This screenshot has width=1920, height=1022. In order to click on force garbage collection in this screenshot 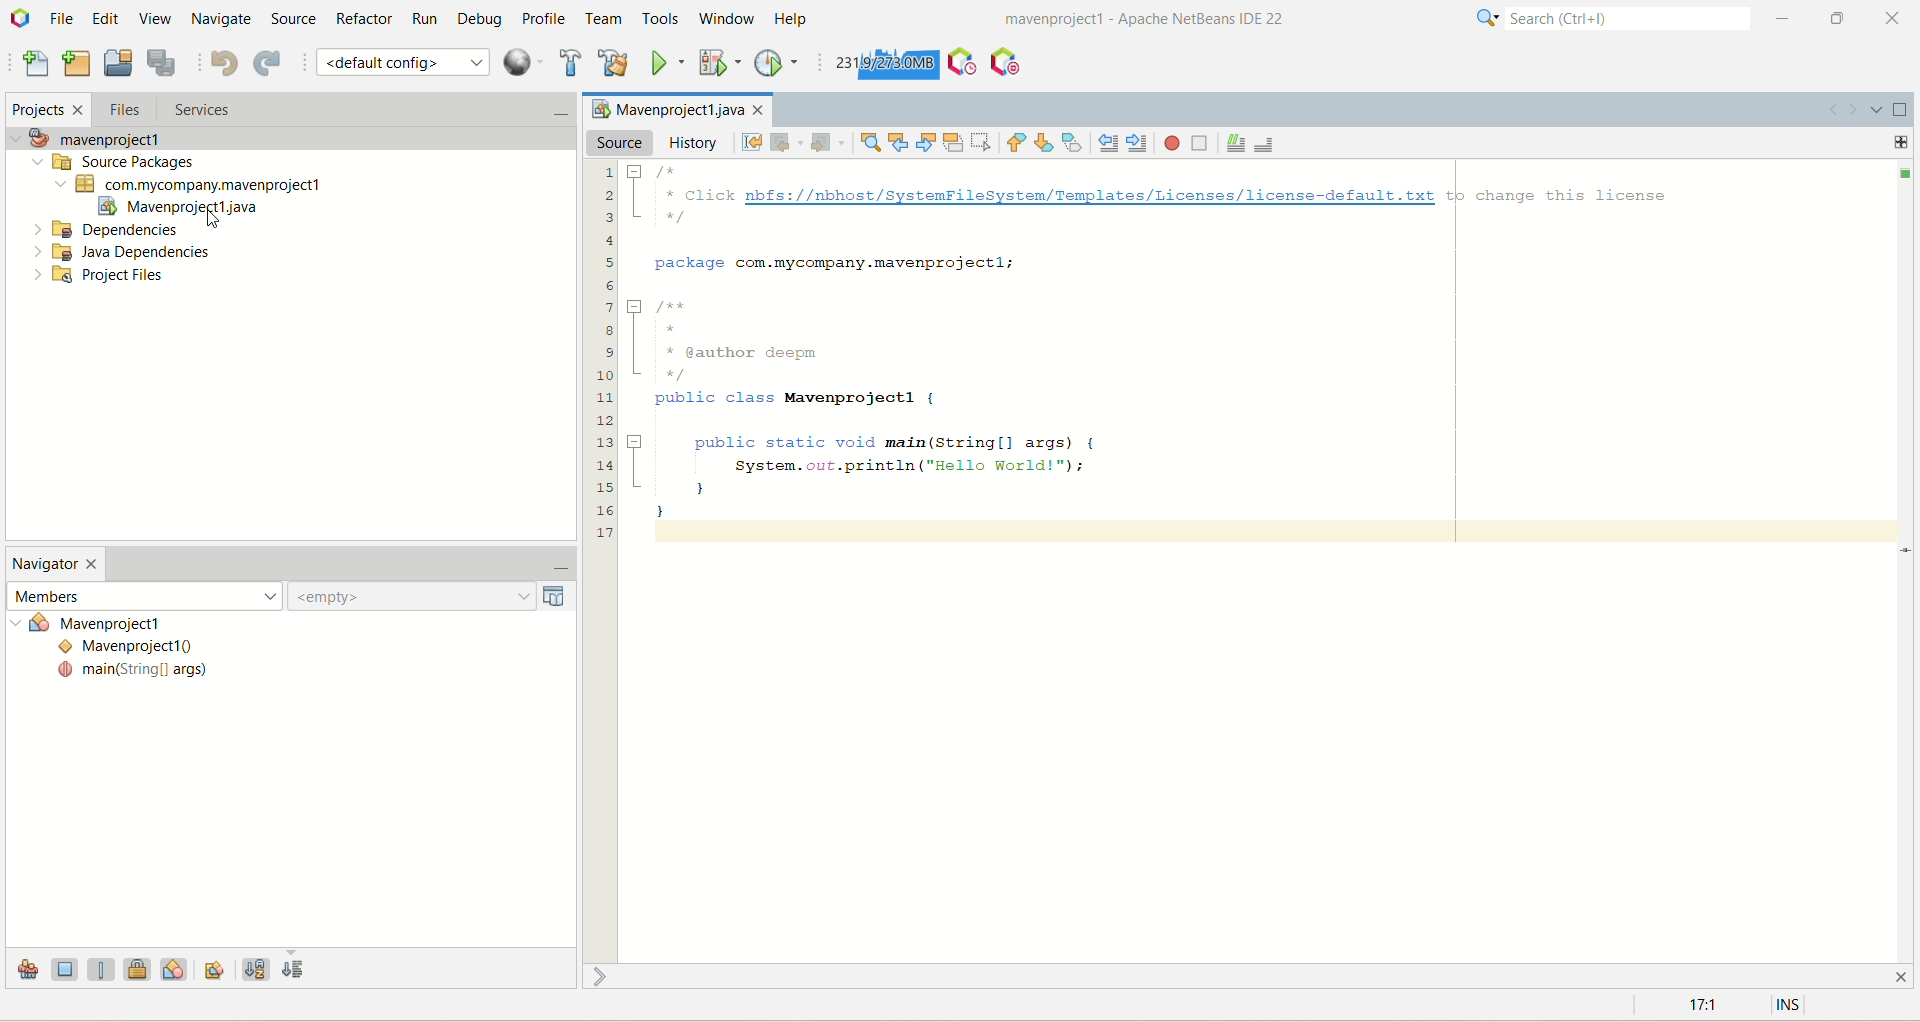, I will do `click(884, 64)`.